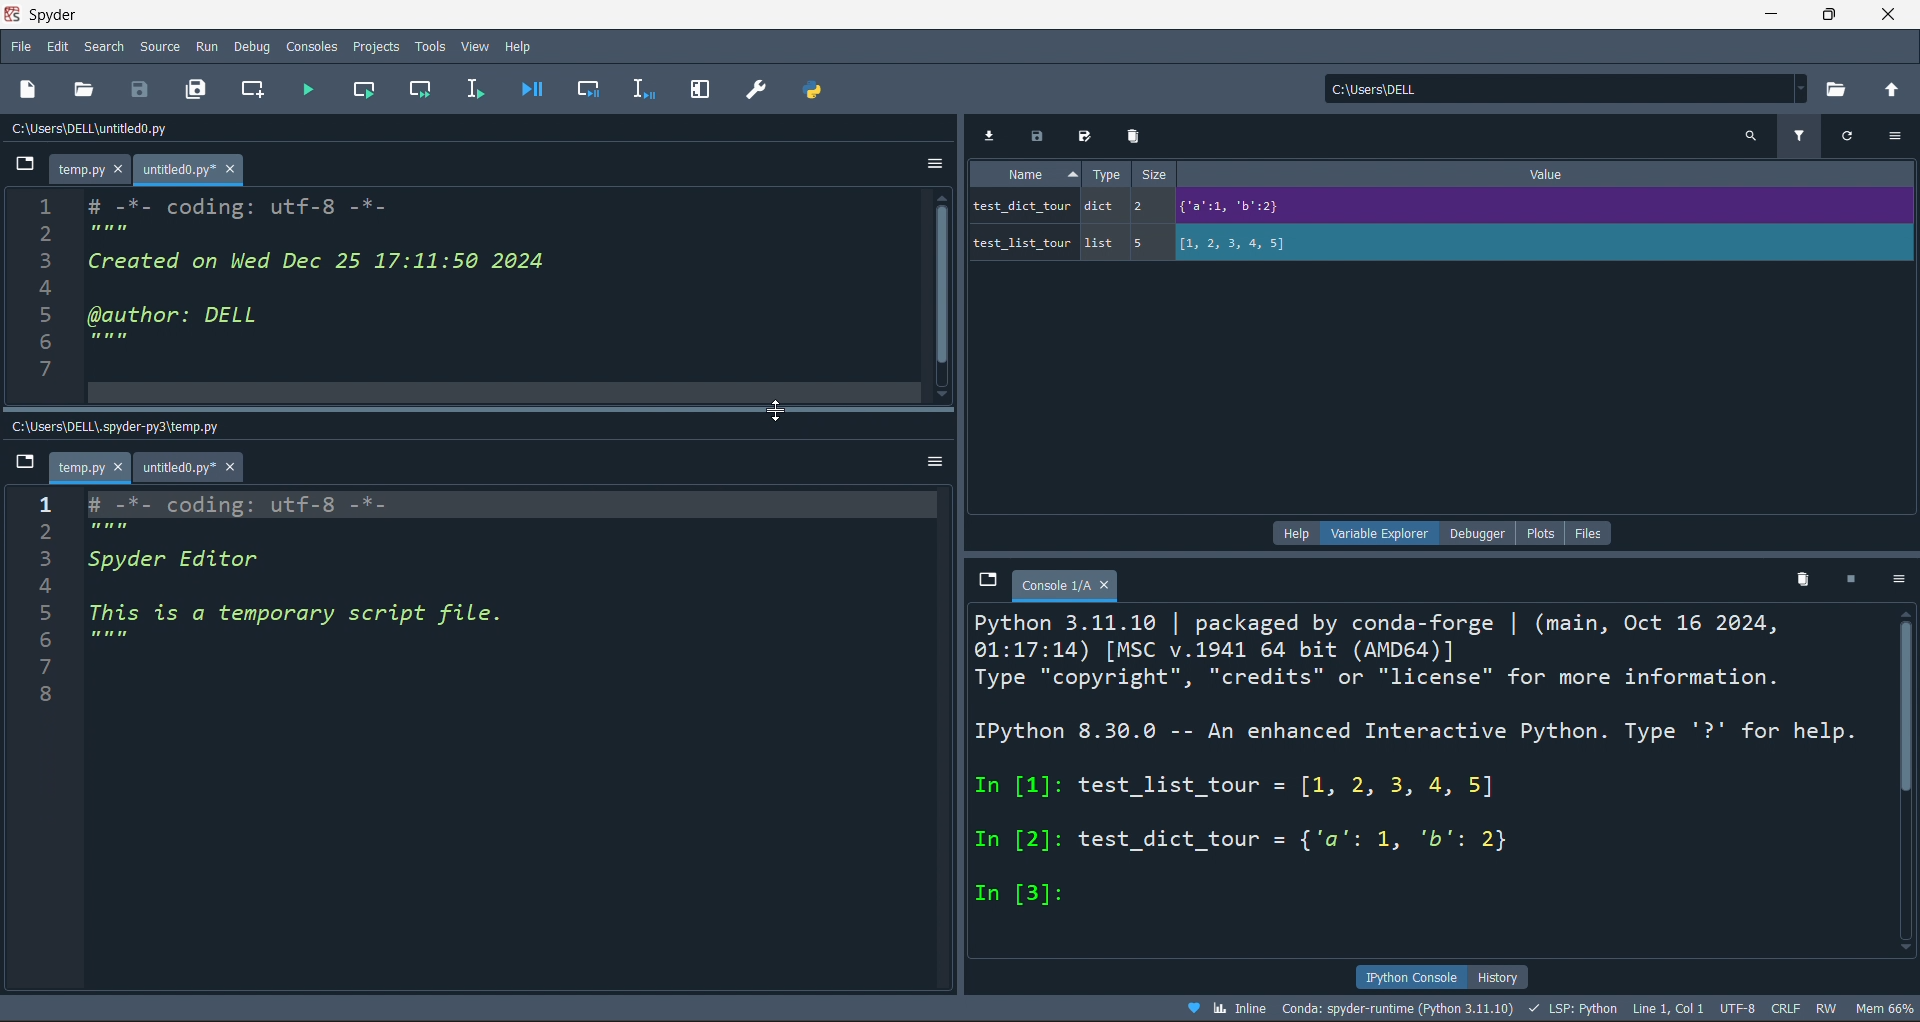 This screenshot has height=1022, width=1920. What do you see at coordinates (482, 87) in the screenshot?
I see `run line` at bounding box center [482, 87].